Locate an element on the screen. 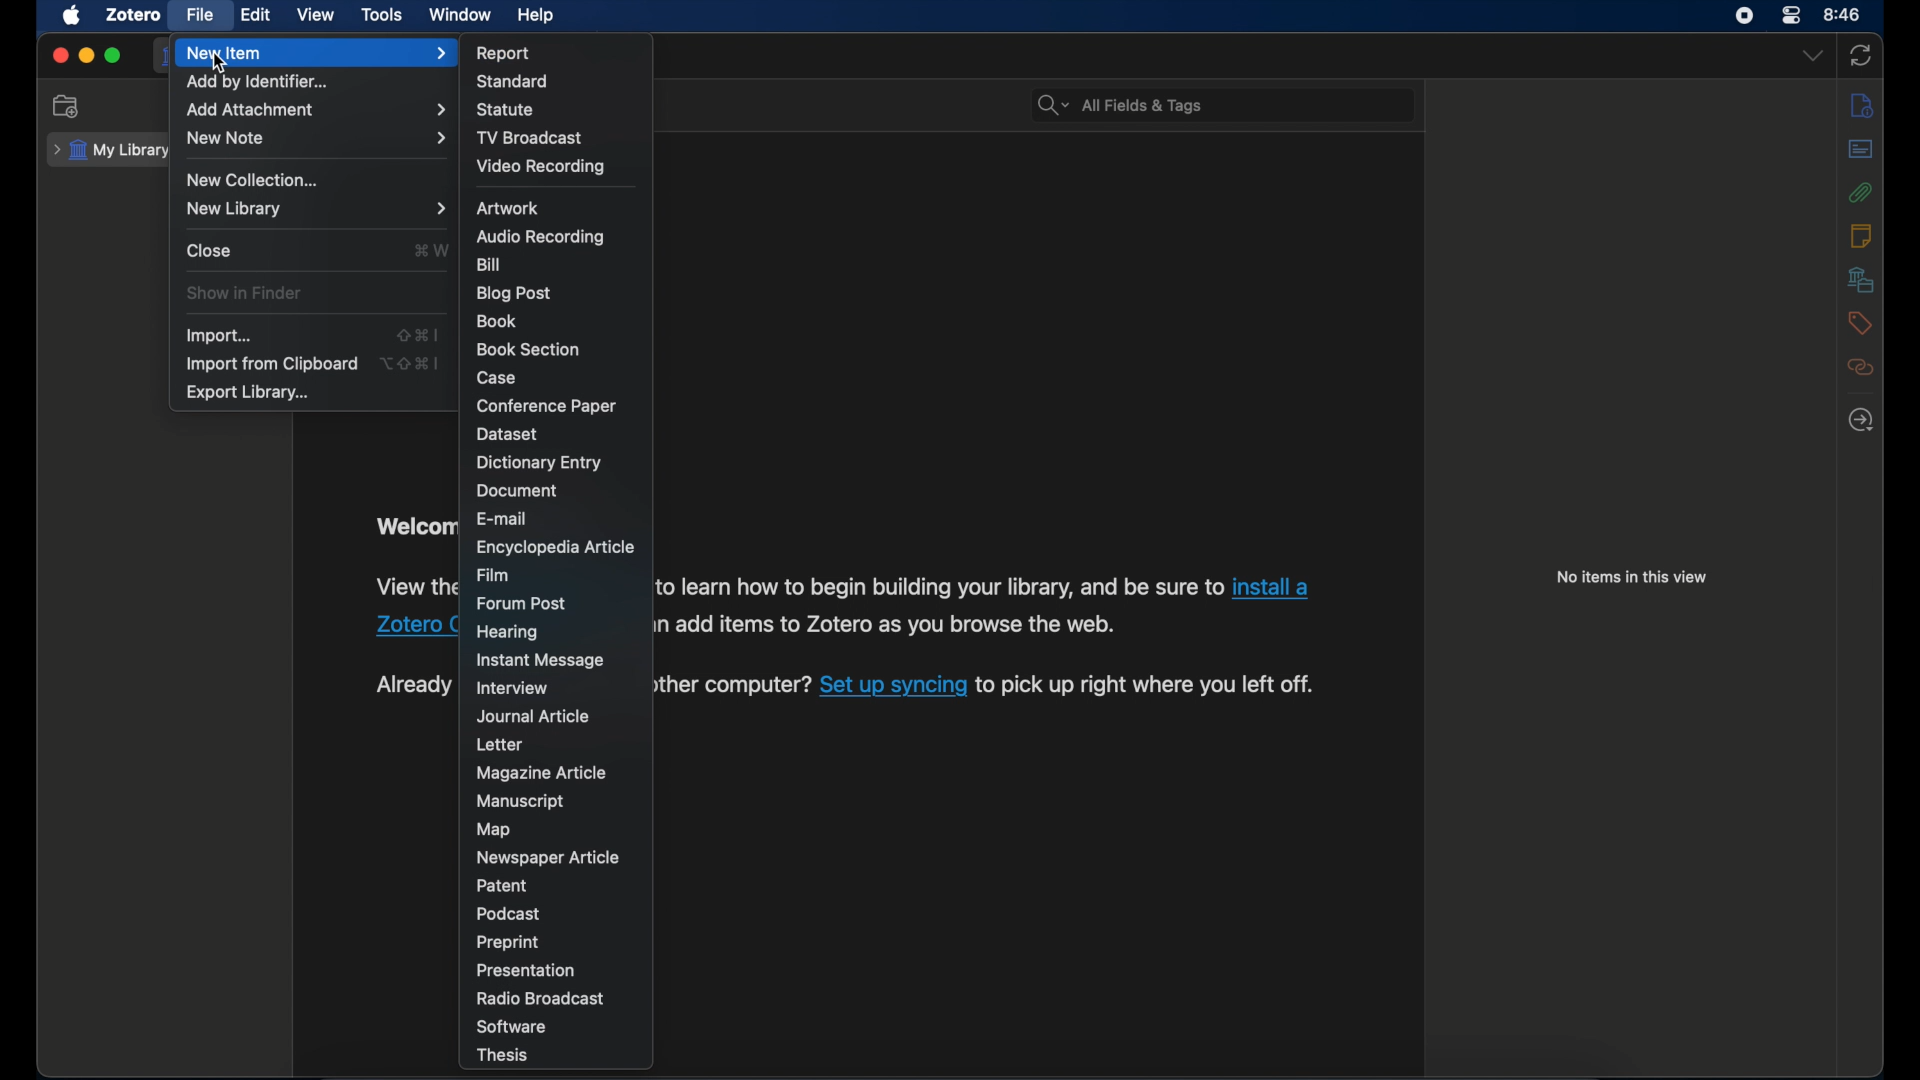 The image size is (1920, 1080). new collection is located at coordinates (257, 179).